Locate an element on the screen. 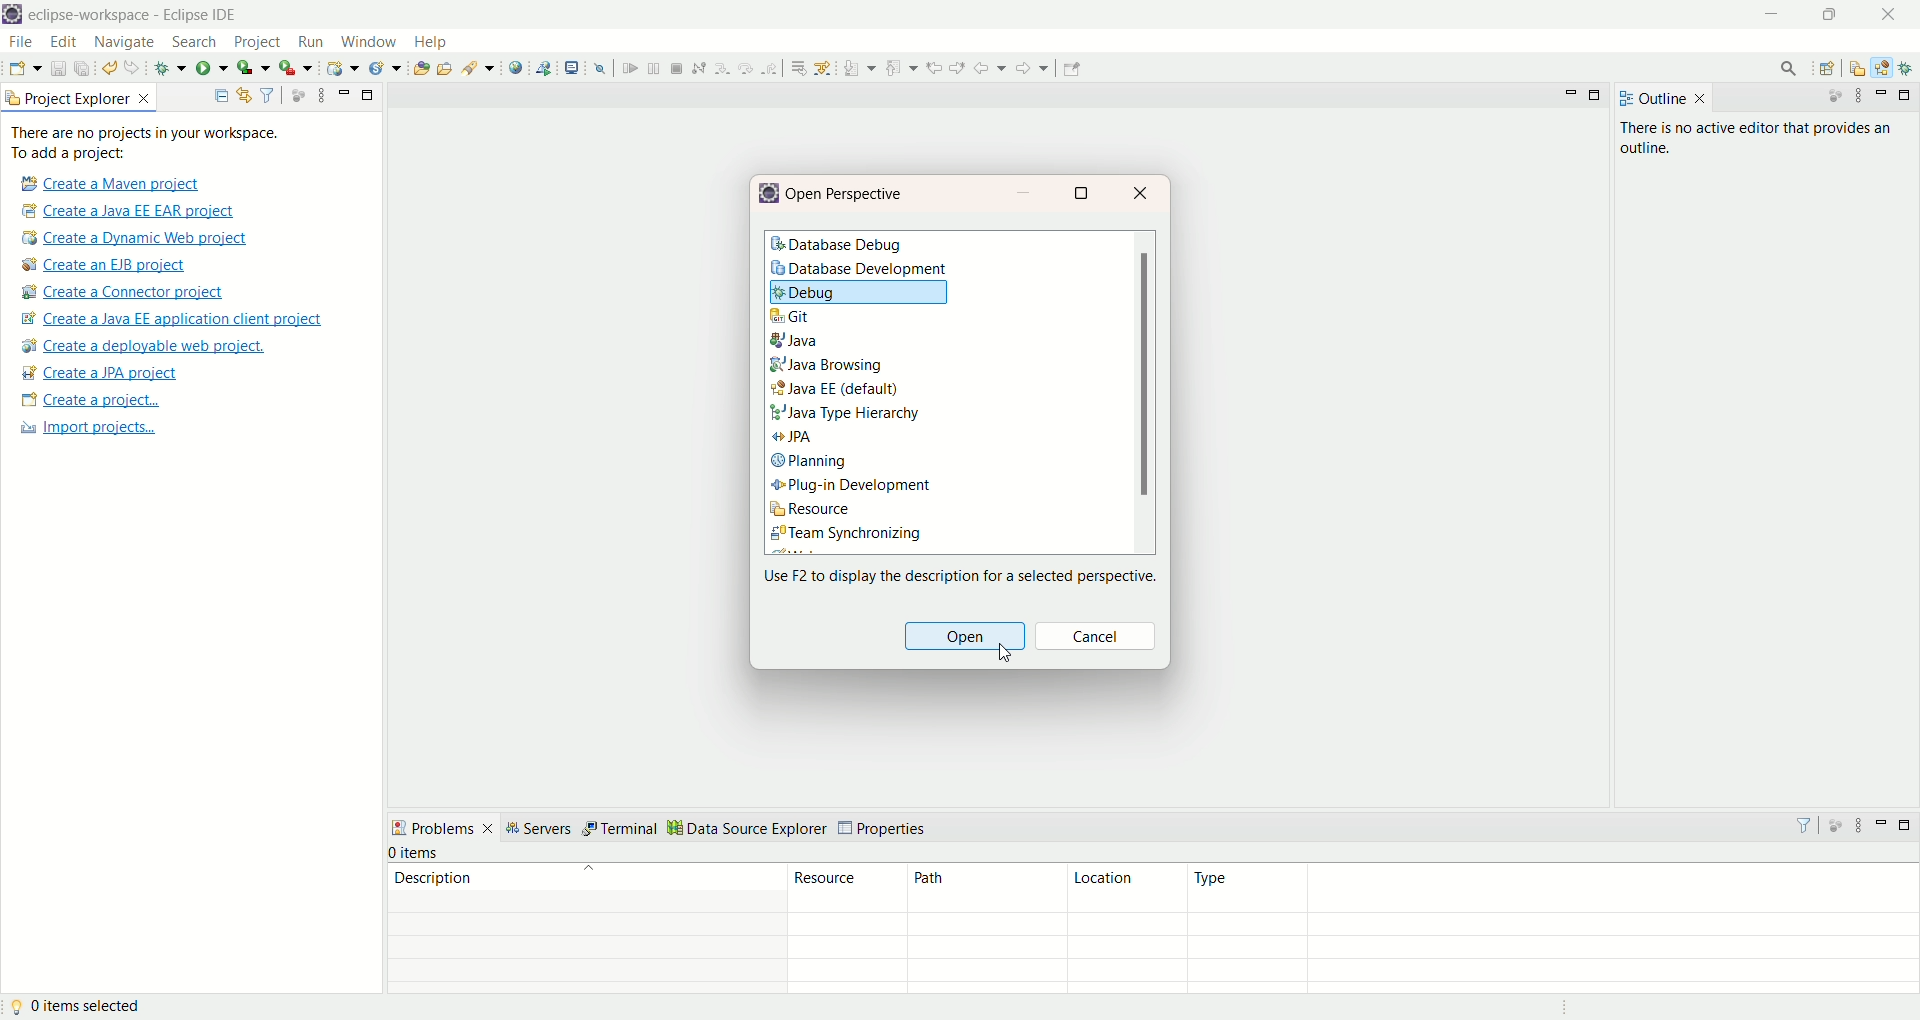 This screenshot has width=1920, height=1020. 0 items is located at coordinates (418, 851).